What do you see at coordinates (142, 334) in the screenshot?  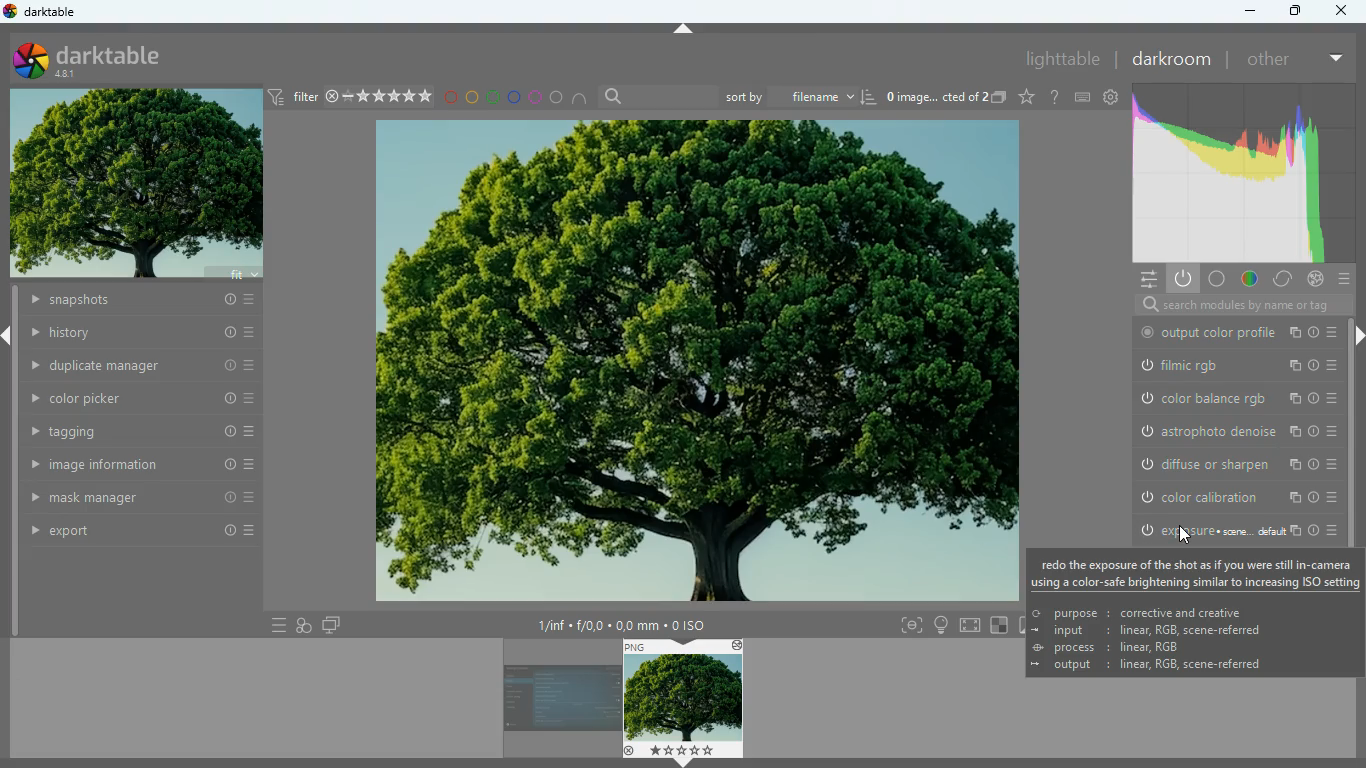 I see `history` at bounding box center [142, 334].